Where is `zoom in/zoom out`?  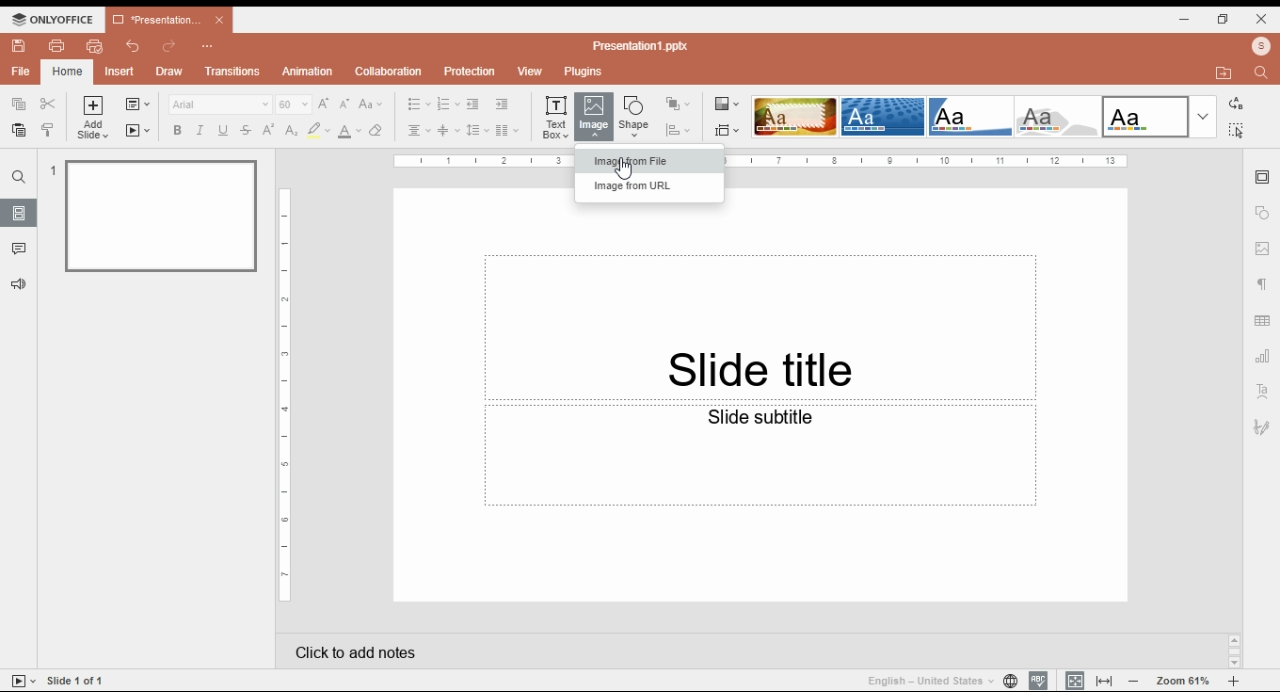
zoom in/zoom out is located at coordinates (1183, 679).